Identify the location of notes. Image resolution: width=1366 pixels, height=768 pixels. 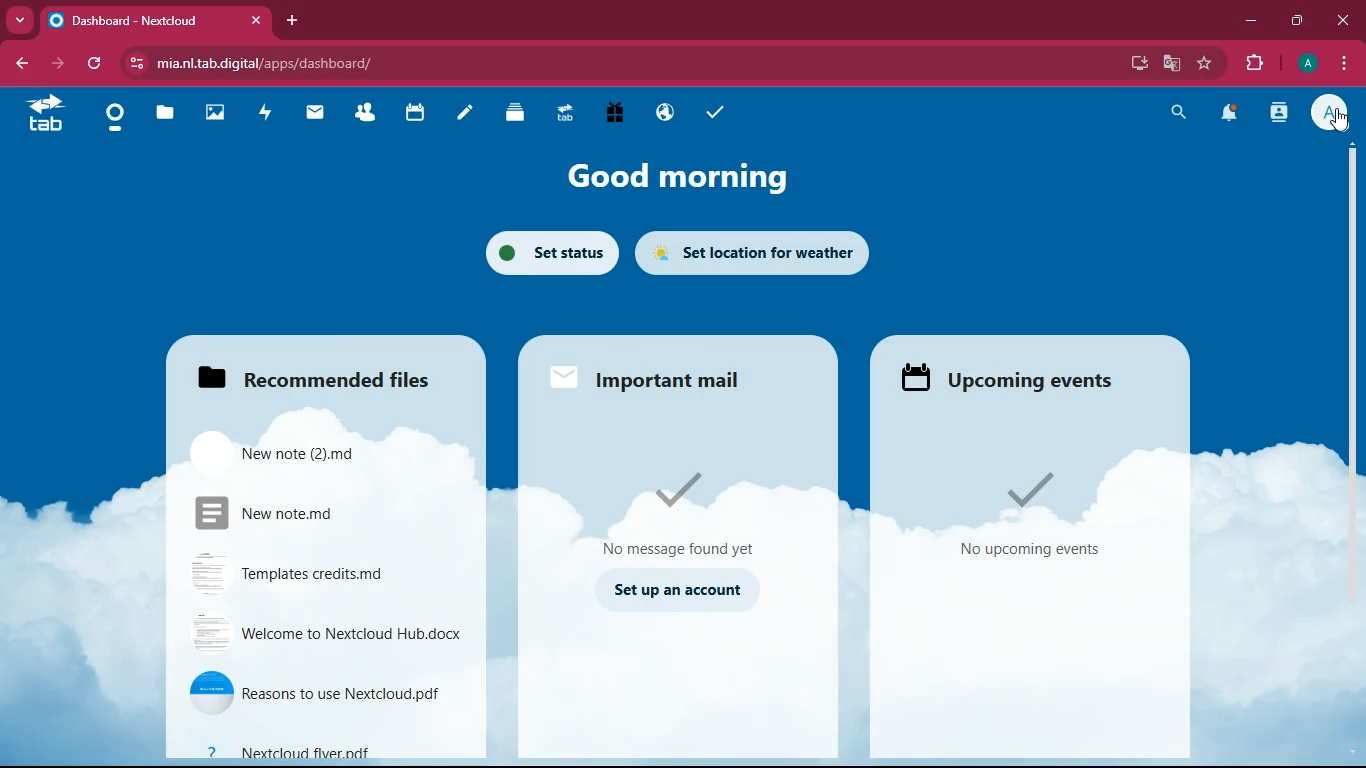
(470, 113).